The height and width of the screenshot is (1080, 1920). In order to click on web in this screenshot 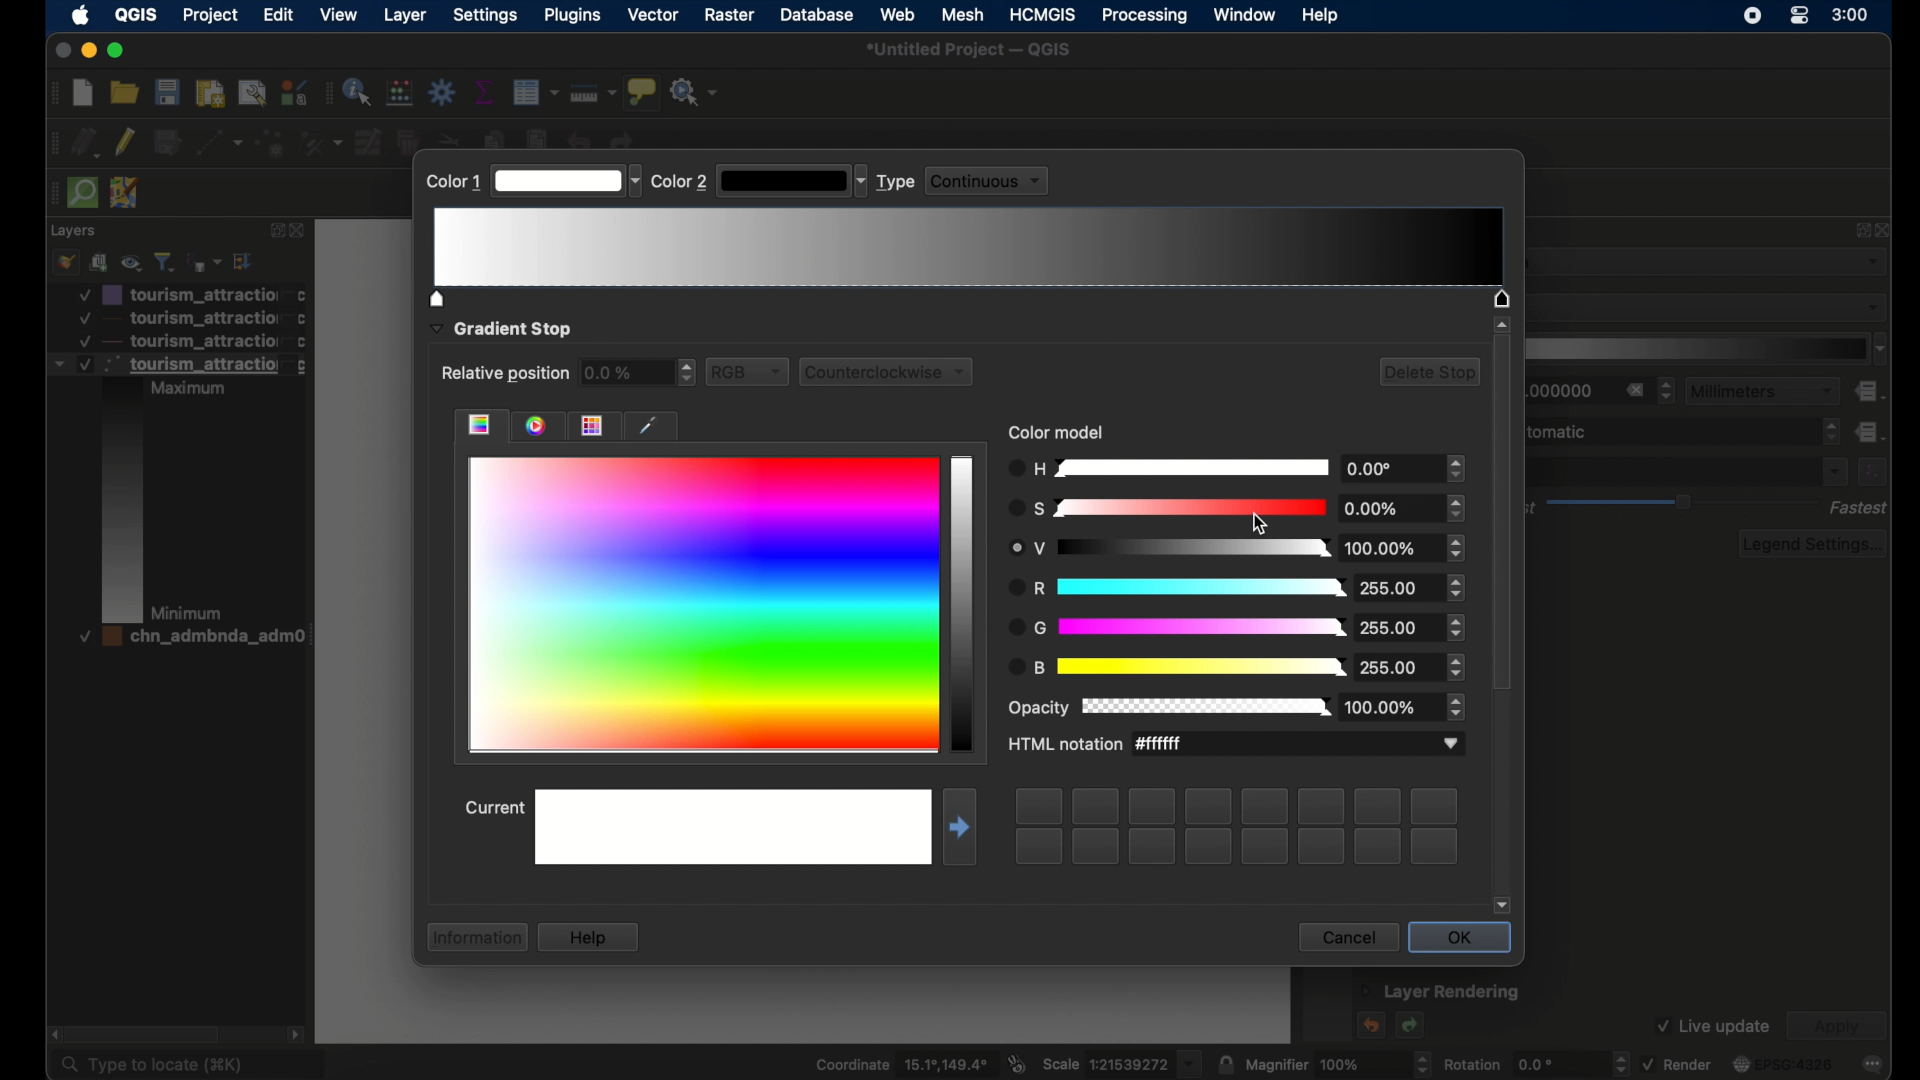, I will do `click(899, 13)`.